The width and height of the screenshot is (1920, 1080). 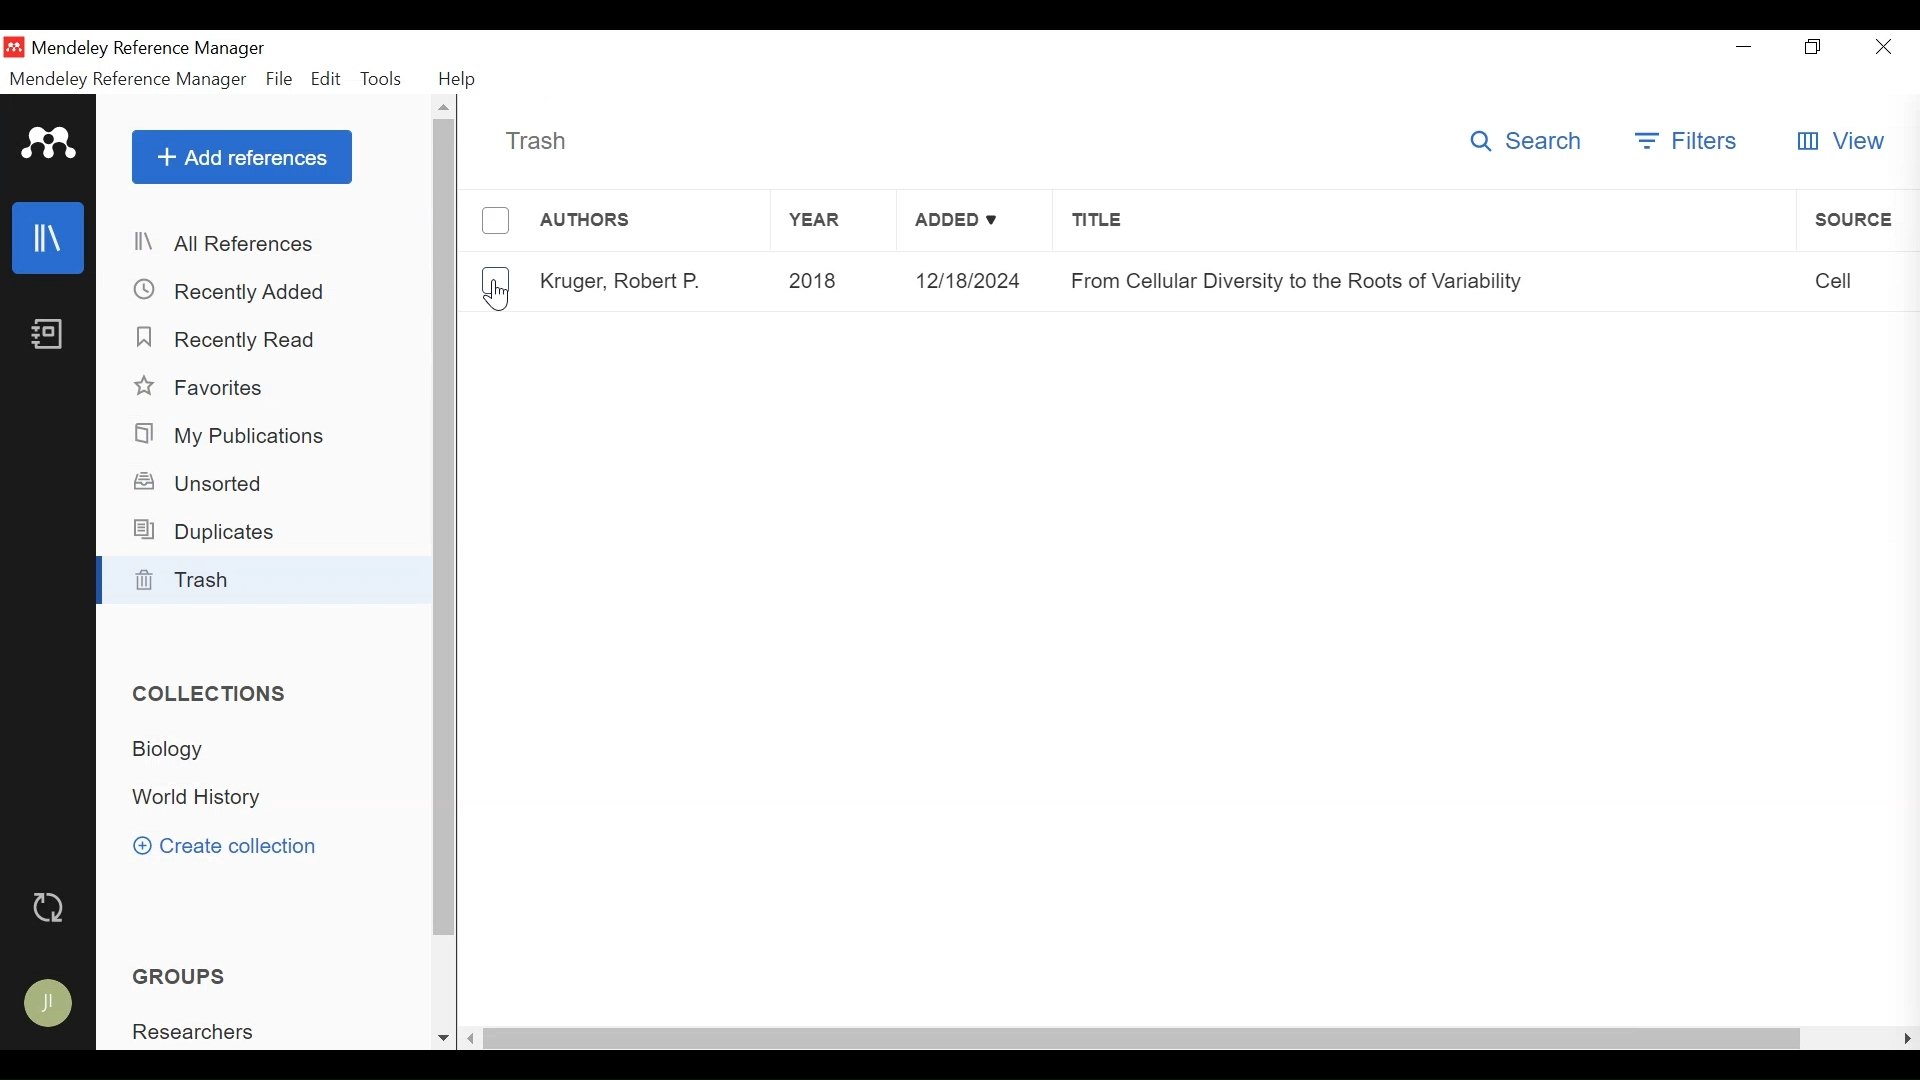 I want to click on View, so click(x=1843, y=141).